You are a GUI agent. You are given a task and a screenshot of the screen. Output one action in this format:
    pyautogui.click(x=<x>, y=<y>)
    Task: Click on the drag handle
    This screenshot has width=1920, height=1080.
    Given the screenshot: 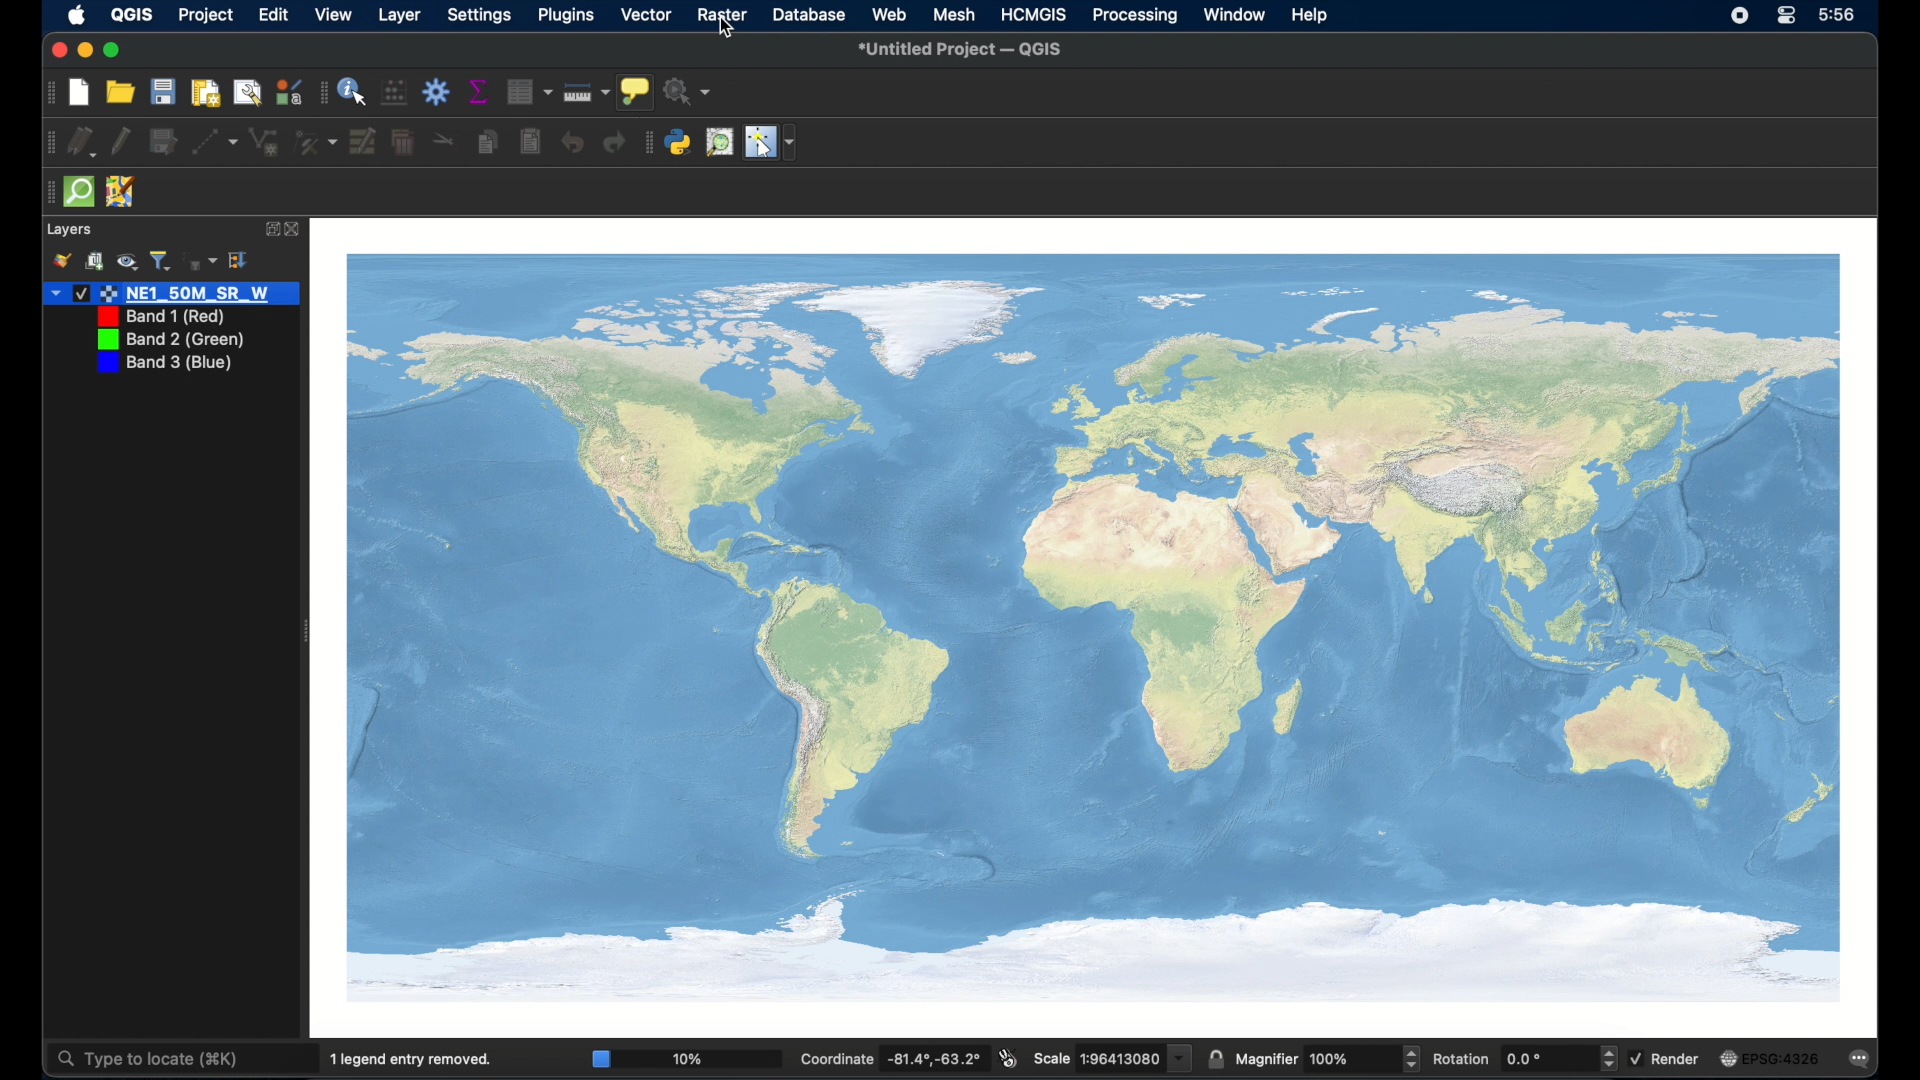 What is the action you would take?
    pyautogui.click(x=647, y=142)
    